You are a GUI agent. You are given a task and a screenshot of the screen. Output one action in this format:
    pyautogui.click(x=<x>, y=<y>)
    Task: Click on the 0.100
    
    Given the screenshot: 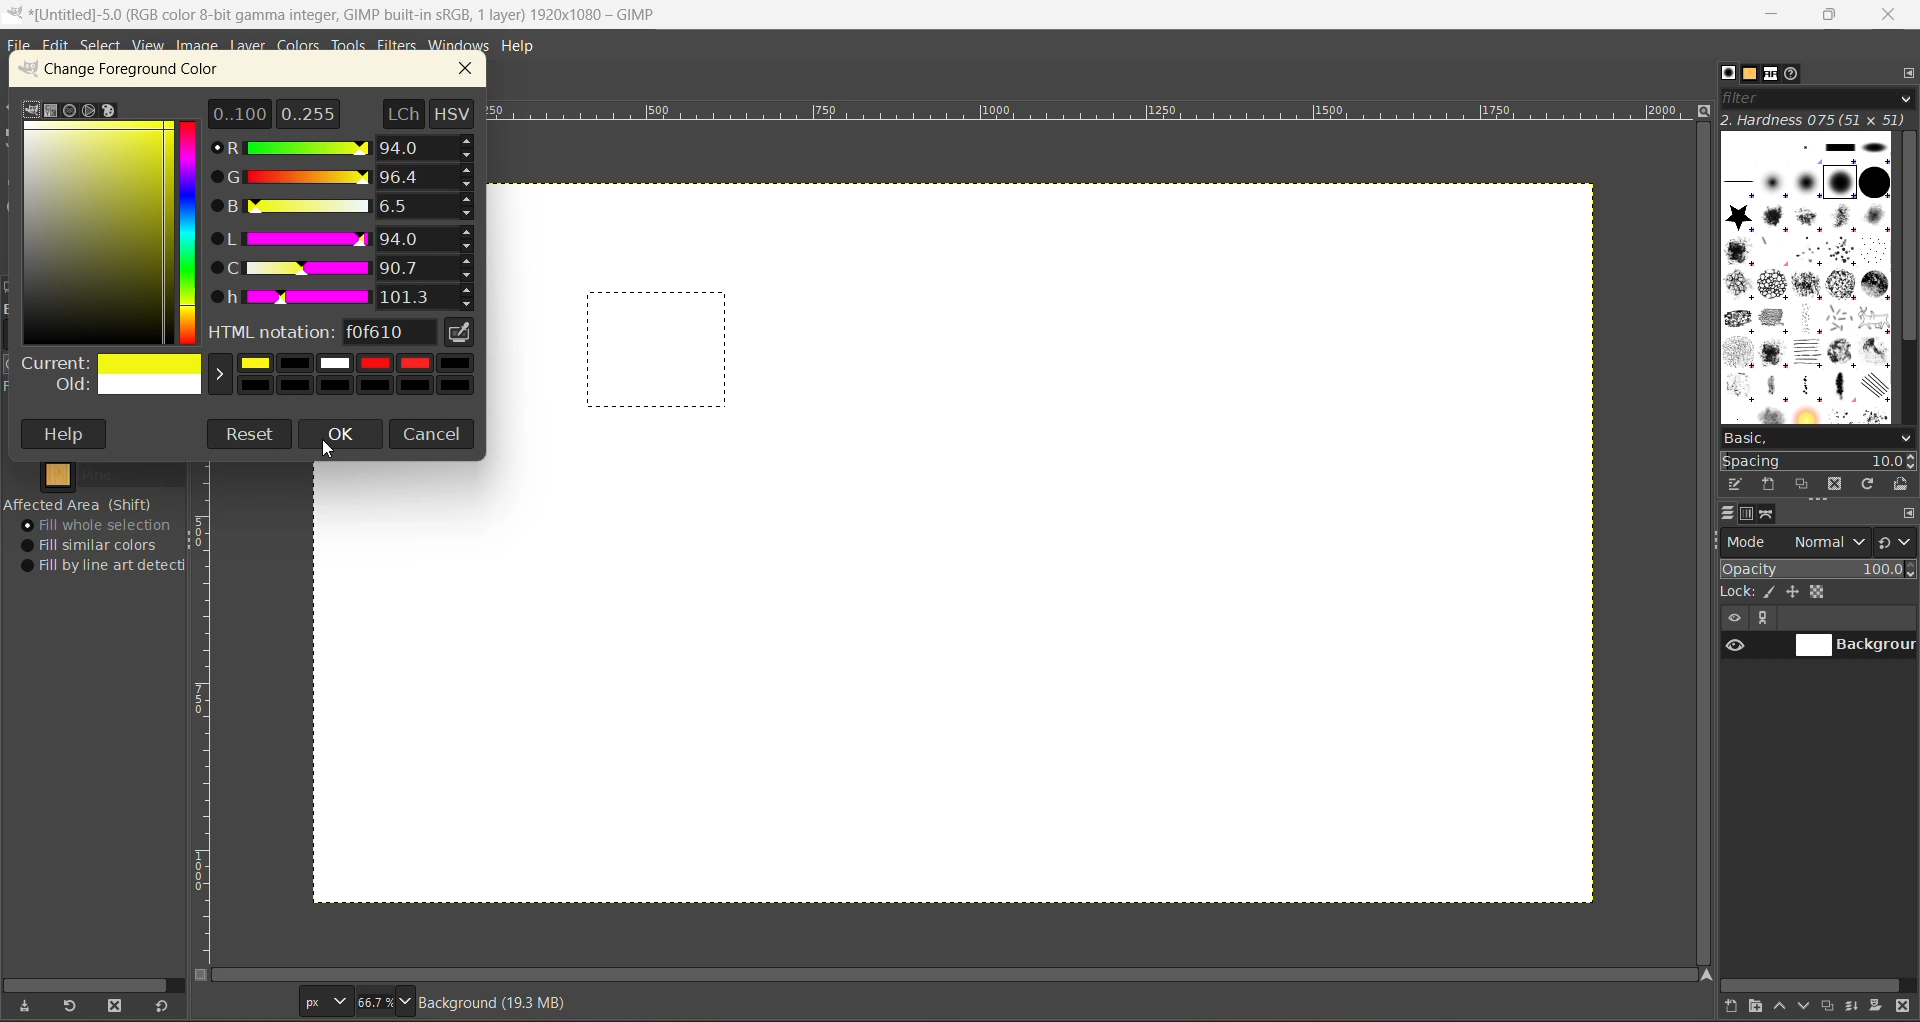 What is the action you would take?
    pyautogui.click(x=240, y=112)
    